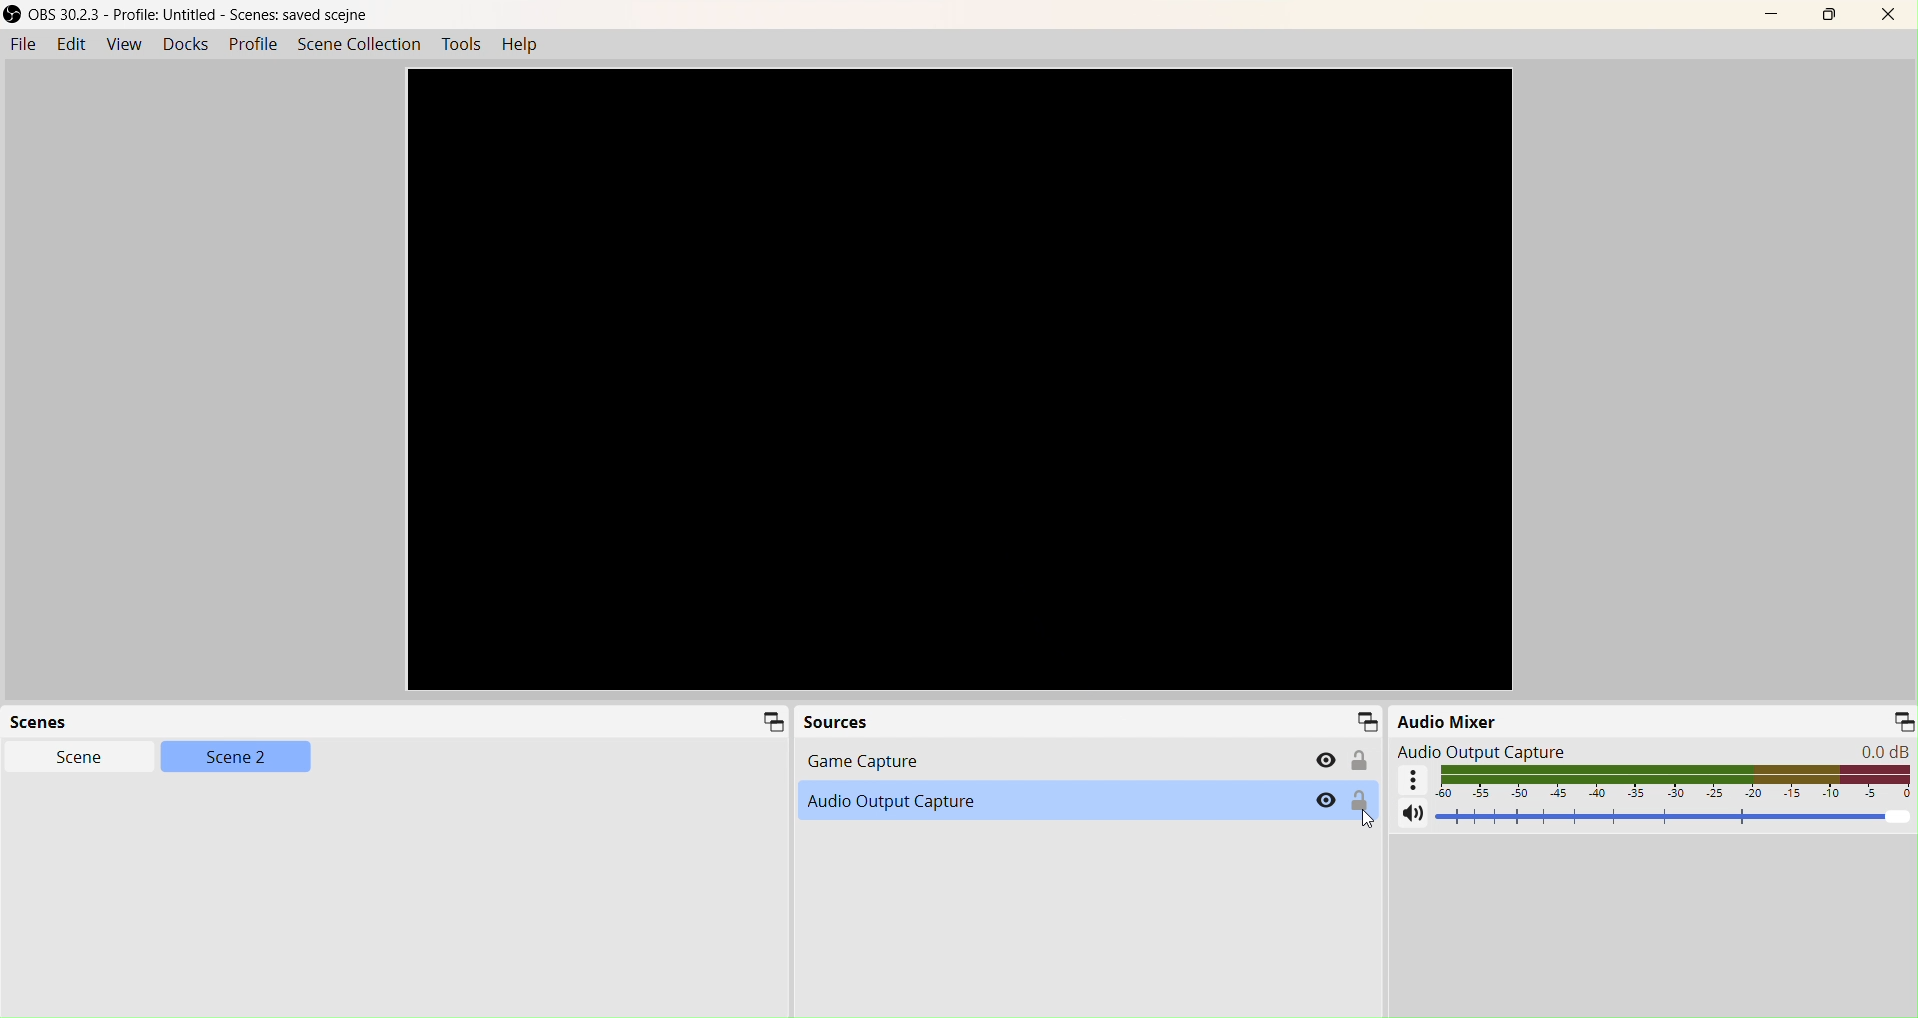 Image resolution: width=1918 pixels, height=1018 pixels. I want to click on Docks, so click(185, 44).